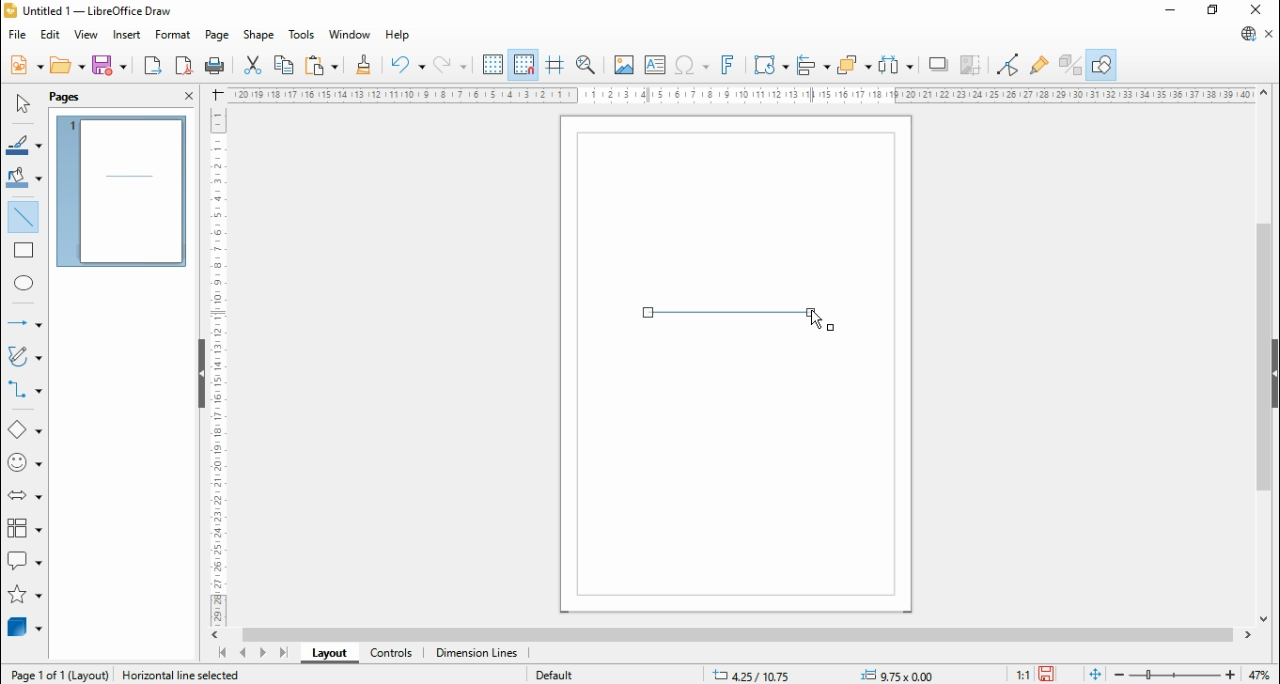 The image size is (1280, 684). I want to click on tools, so click(303, 35).